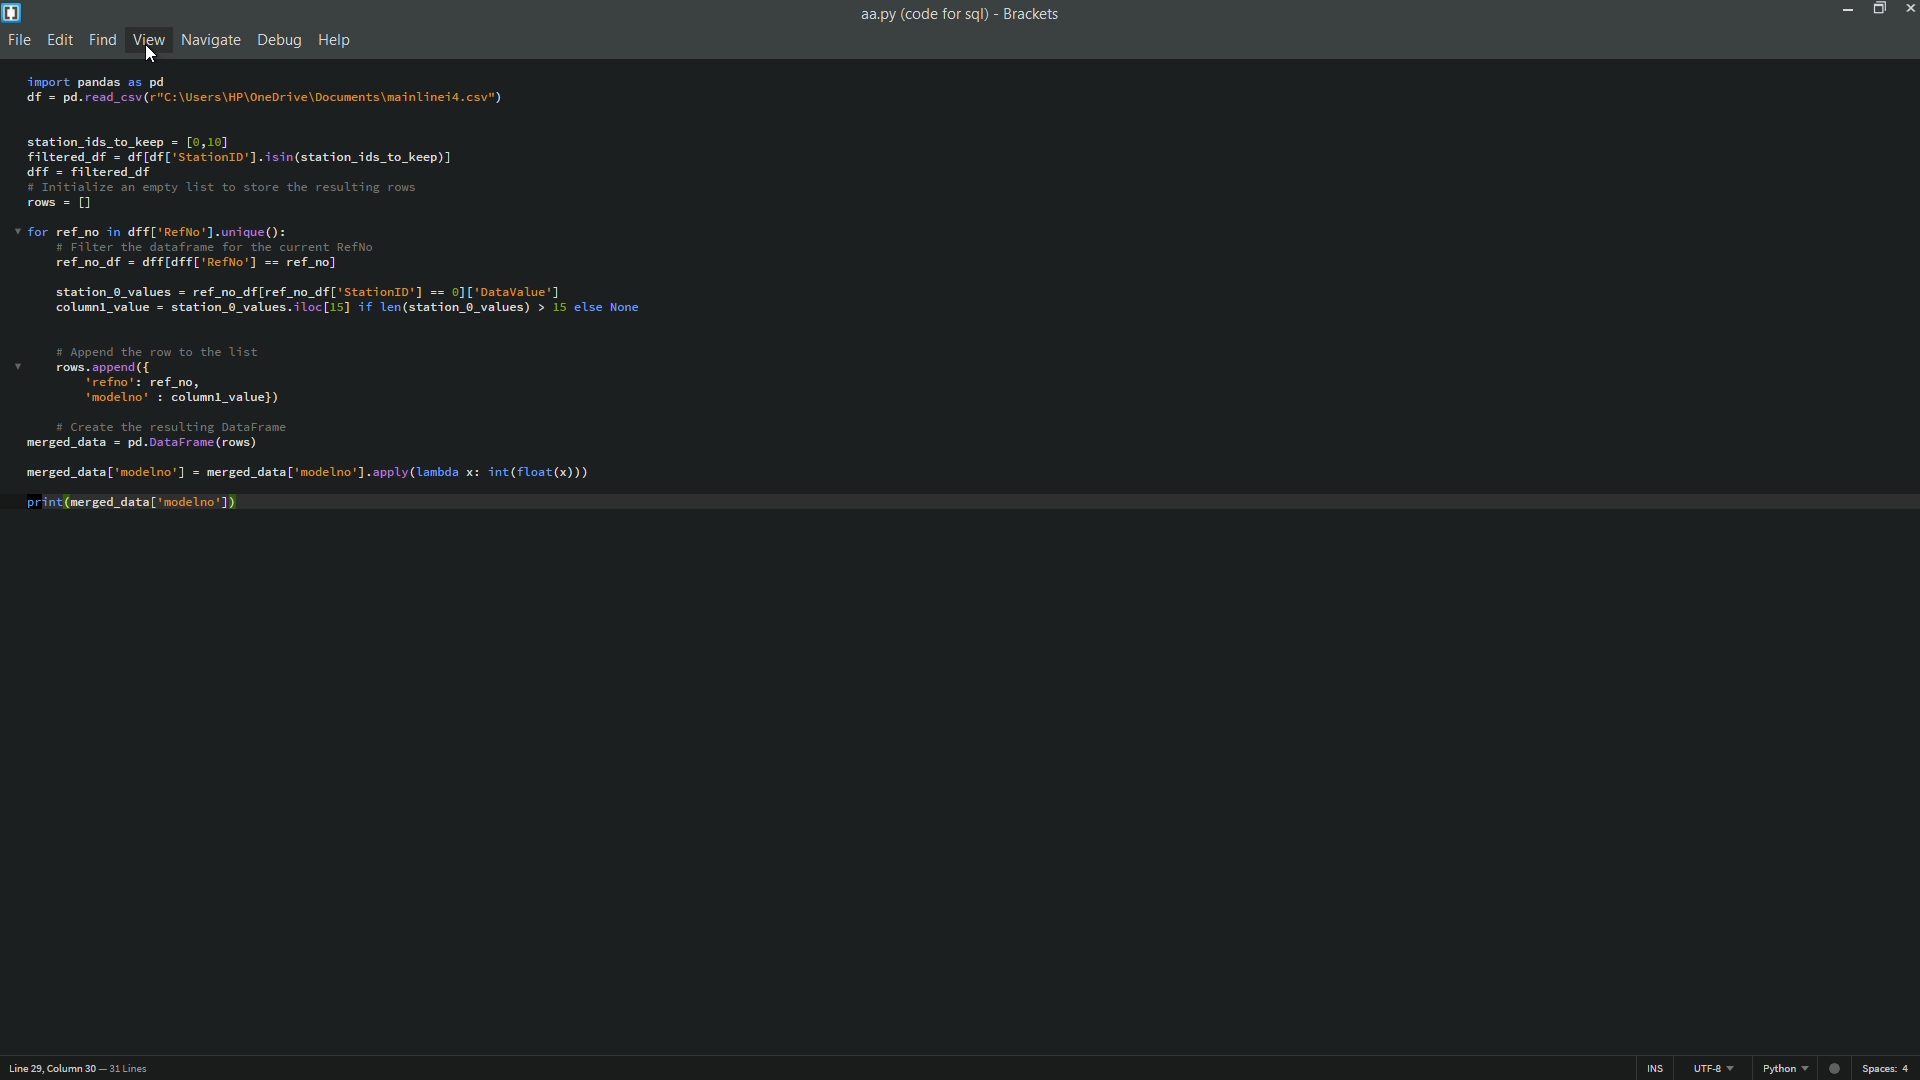 The width and height of the screenshot is (1920, 1080). I want to click on cursor, so click(155, 53).